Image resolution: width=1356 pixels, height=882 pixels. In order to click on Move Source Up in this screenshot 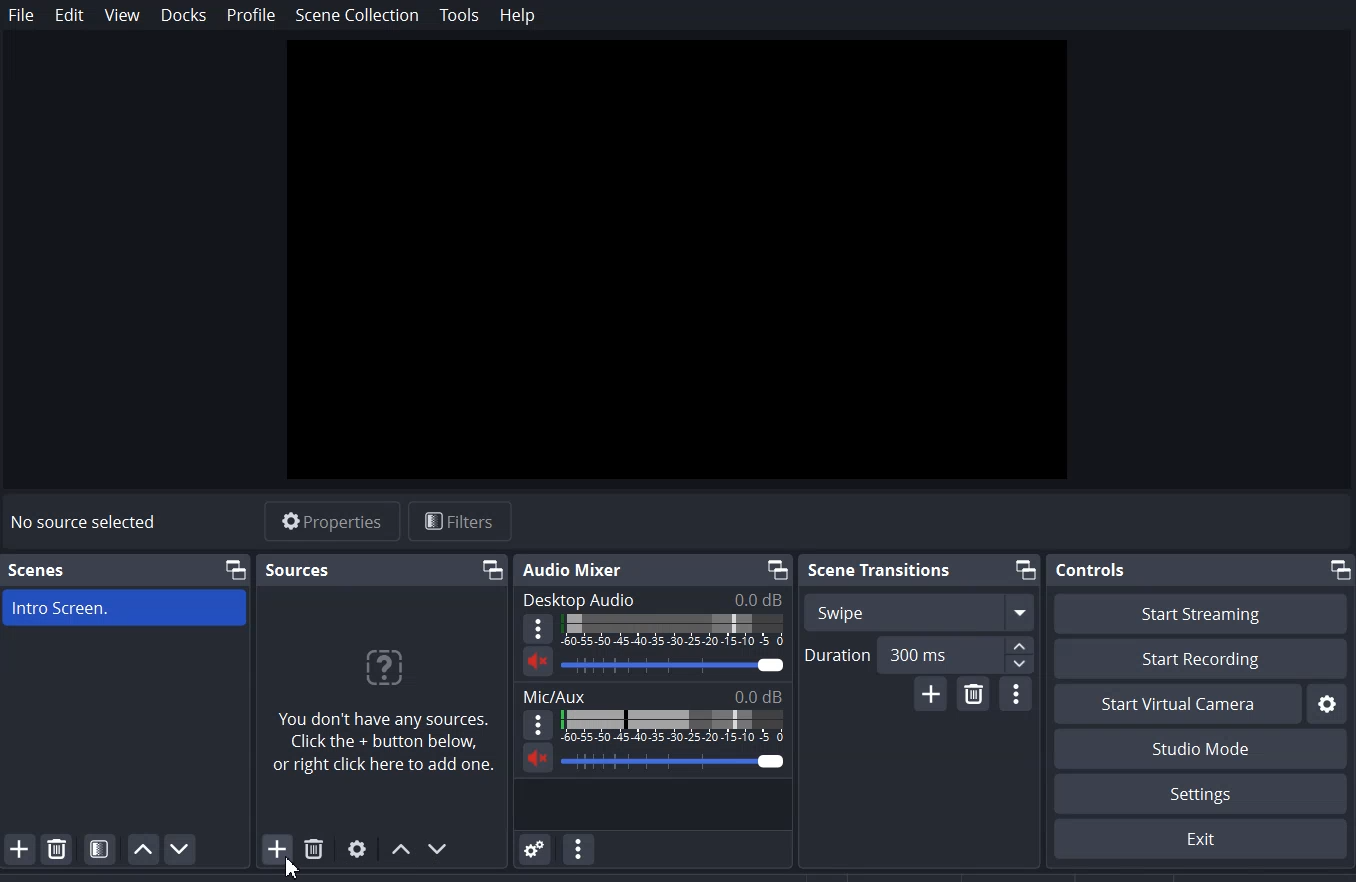, I will do `click(399, 849)`.